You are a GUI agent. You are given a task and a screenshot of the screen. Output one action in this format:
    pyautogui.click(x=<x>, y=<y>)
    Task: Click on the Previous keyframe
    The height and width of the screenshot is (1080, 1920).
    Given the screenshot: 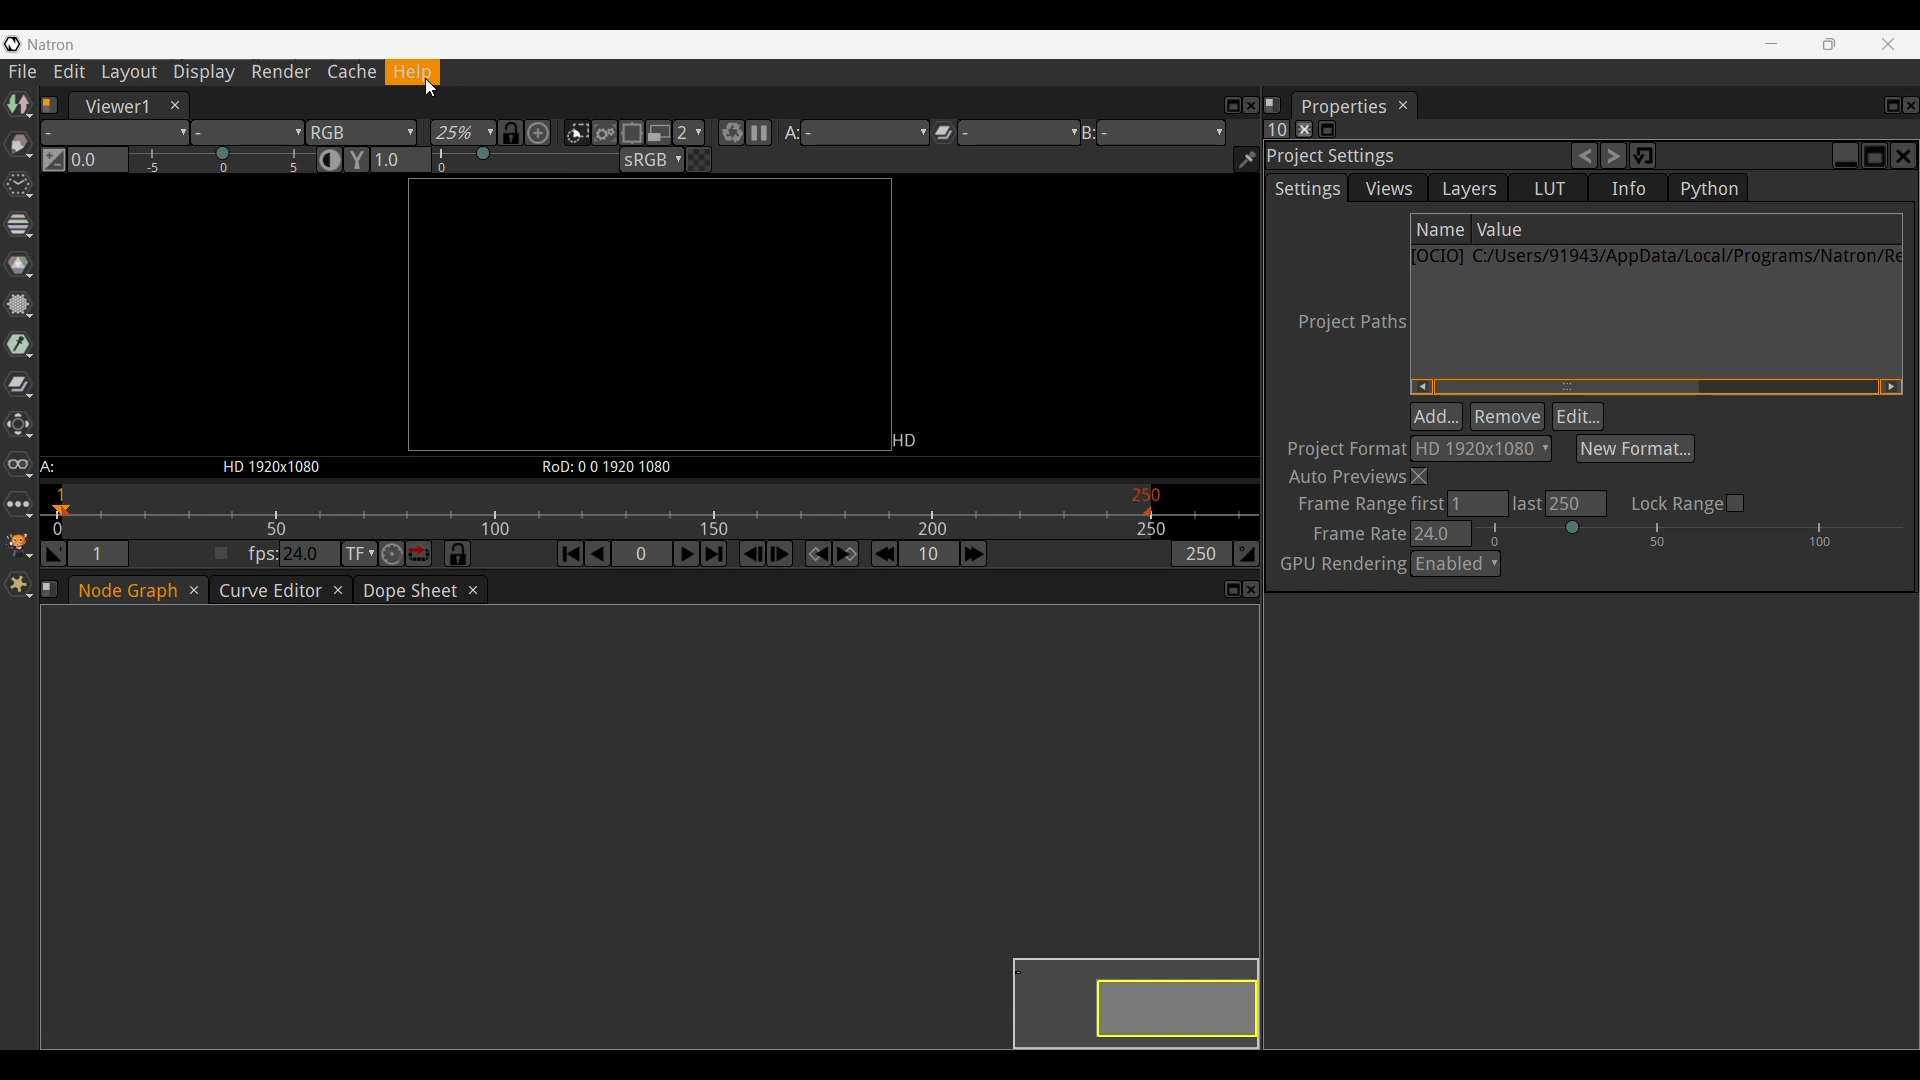 What is the action you would take?
    pyautogui.click(x=819, y=553)
    